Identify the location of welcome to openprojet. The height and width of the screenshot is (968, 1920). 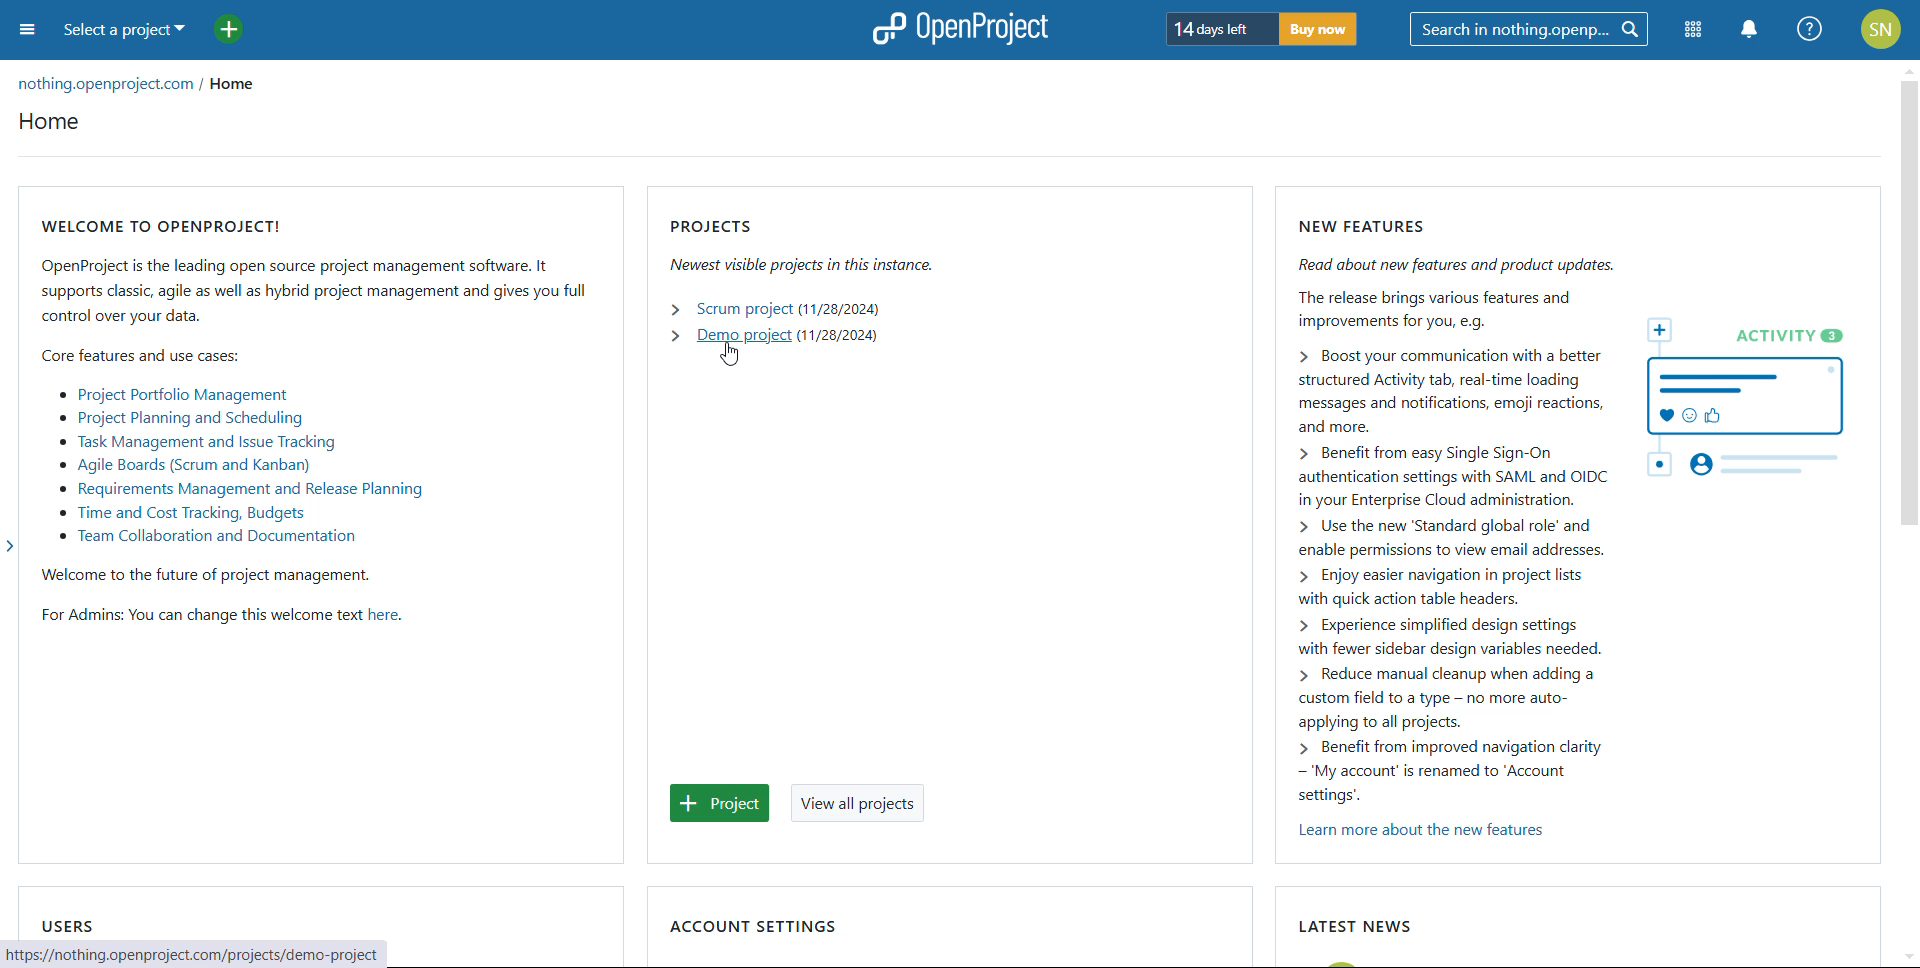
(314, 270).